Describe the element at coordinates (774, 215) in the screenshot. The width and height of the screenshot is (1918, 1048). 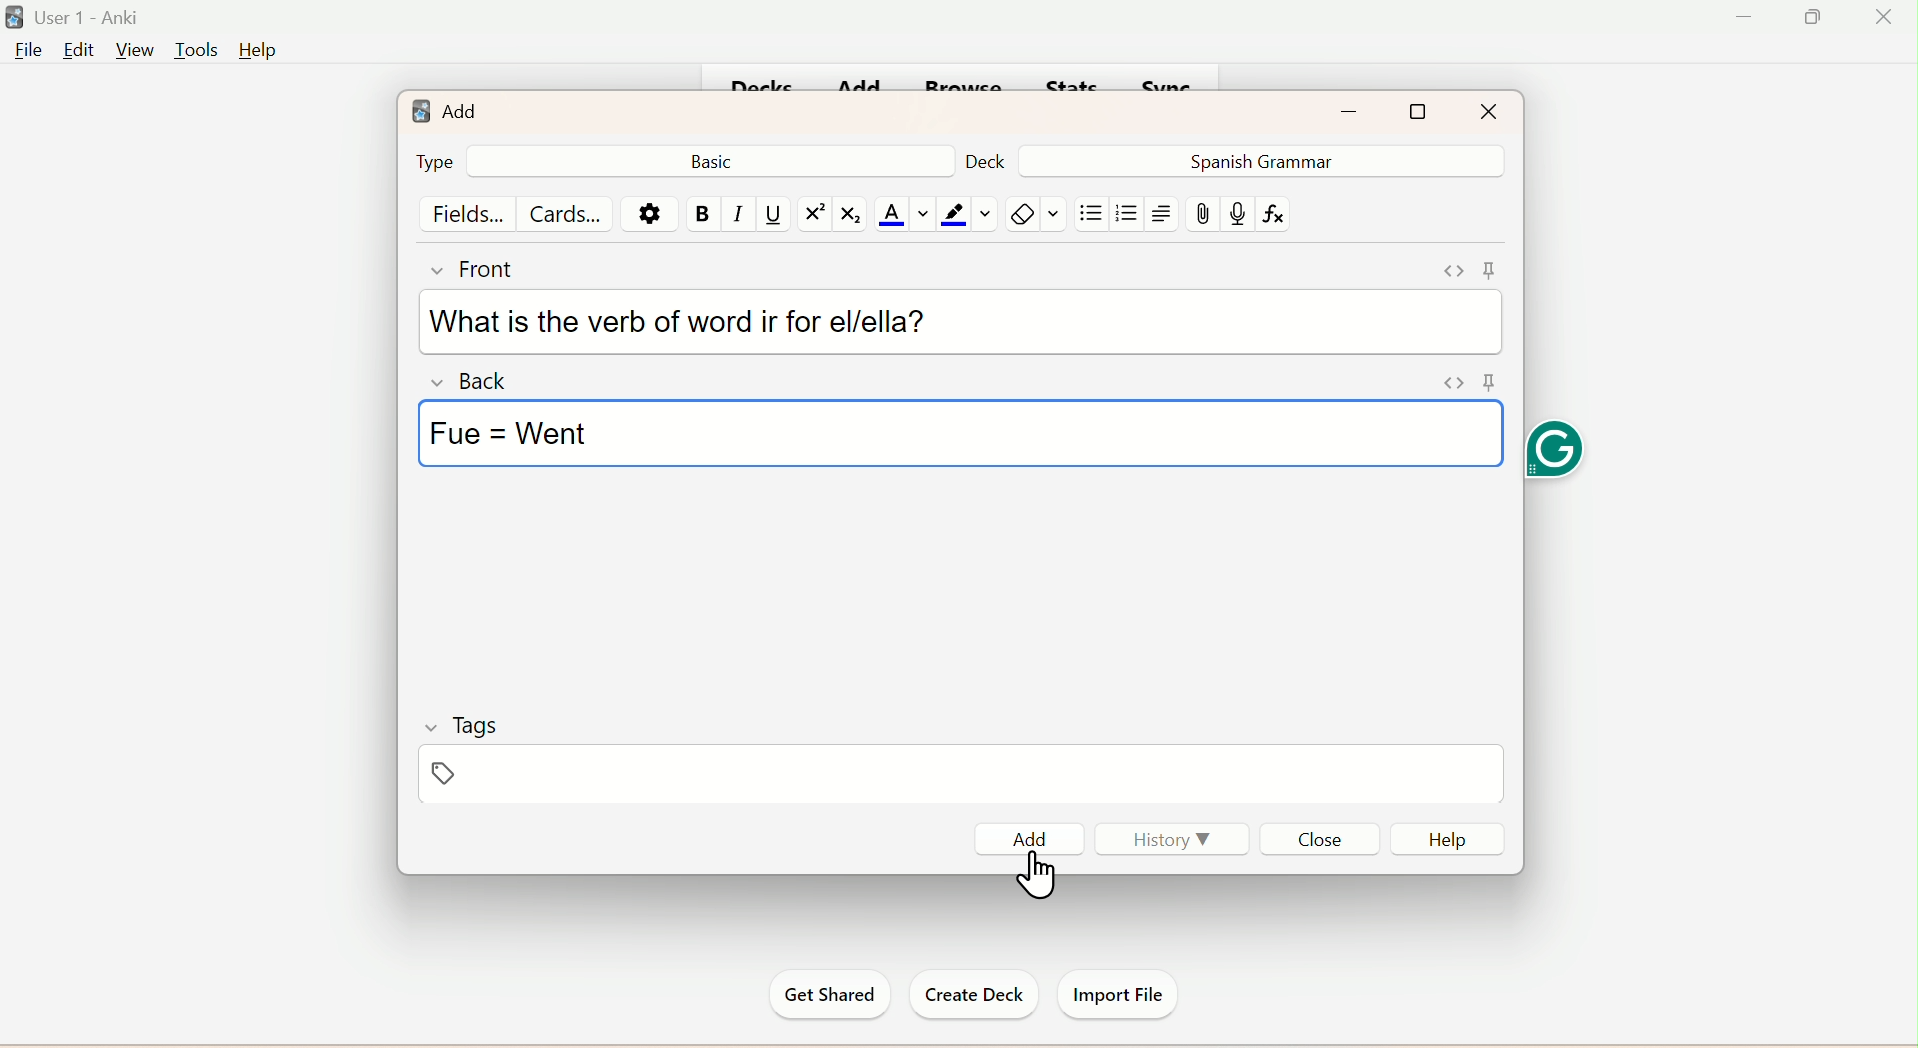
I see `Underline` at that location.